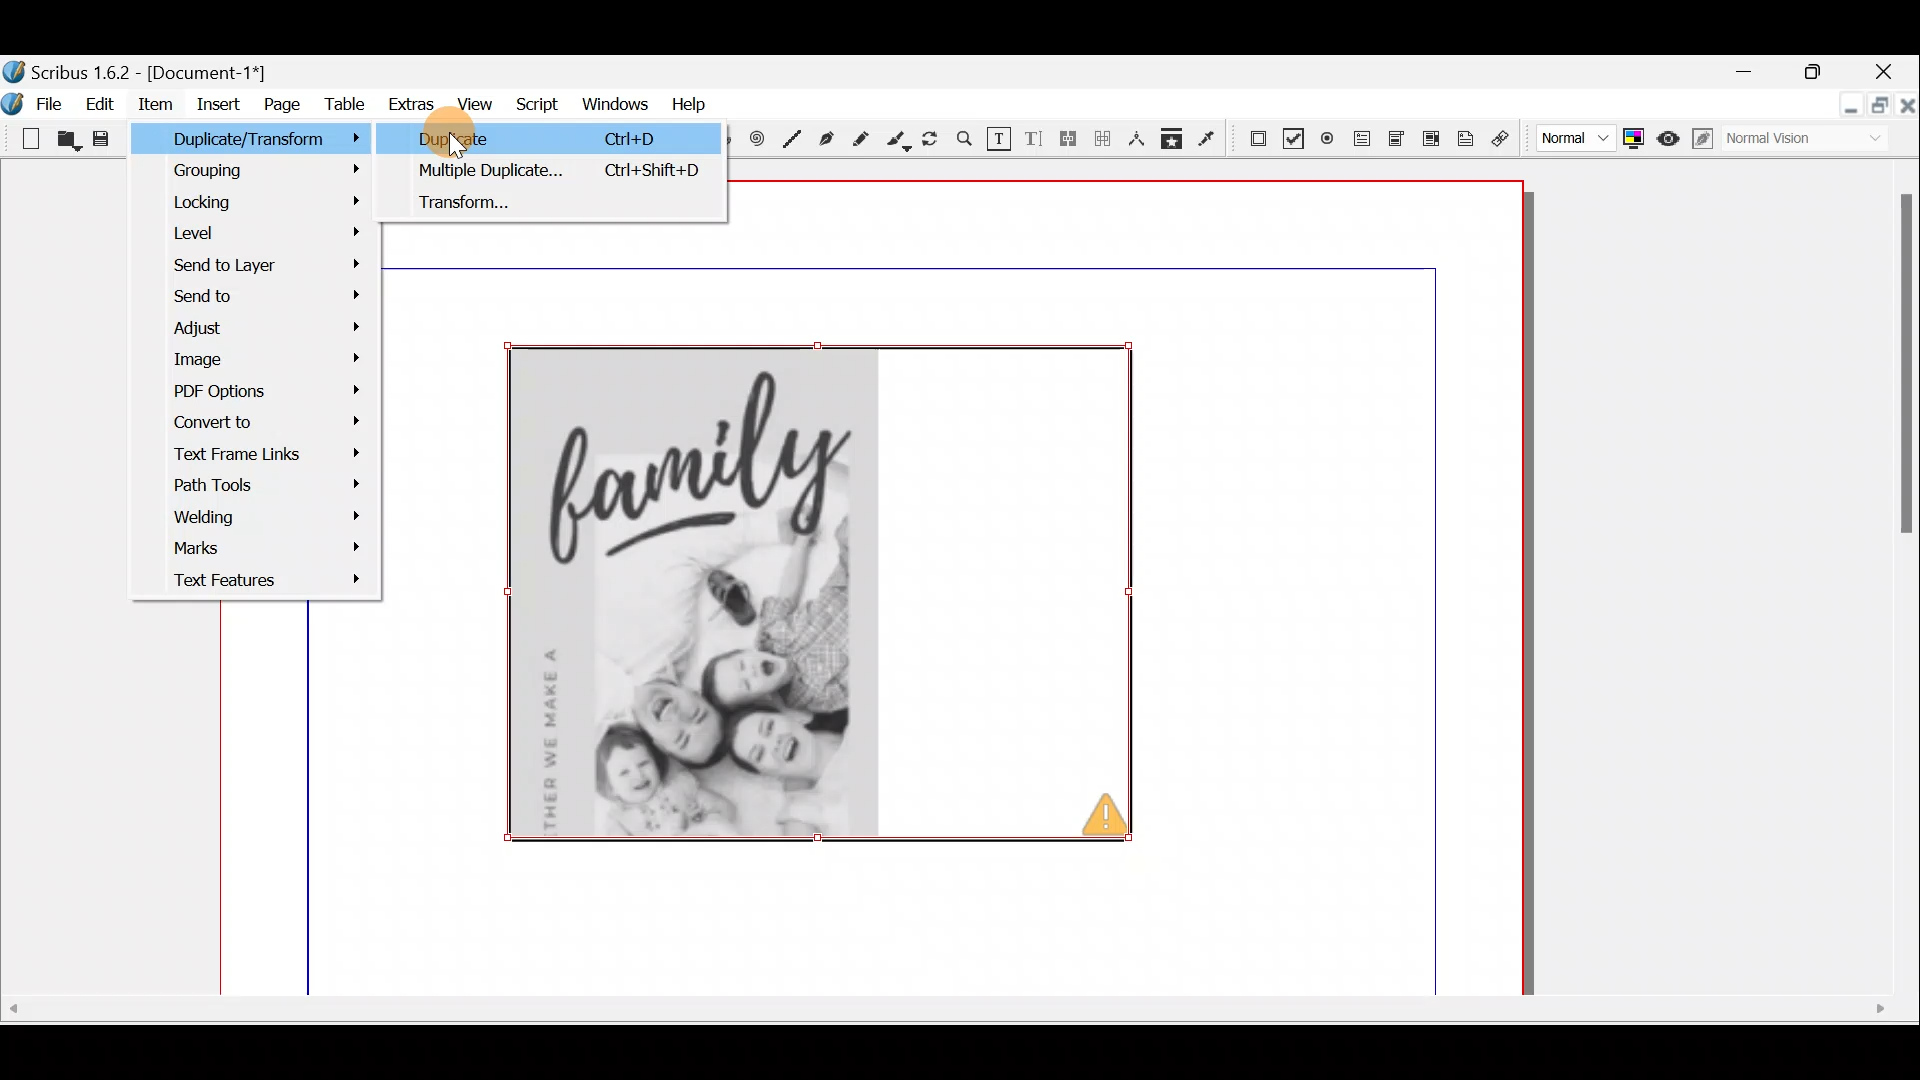 Image resolution: width=1920 pixels, height=1080 pixels. What do you see at coordinates (273, 330) in the screenshot?
I see `Adjust` at bounding box center [273, 330].